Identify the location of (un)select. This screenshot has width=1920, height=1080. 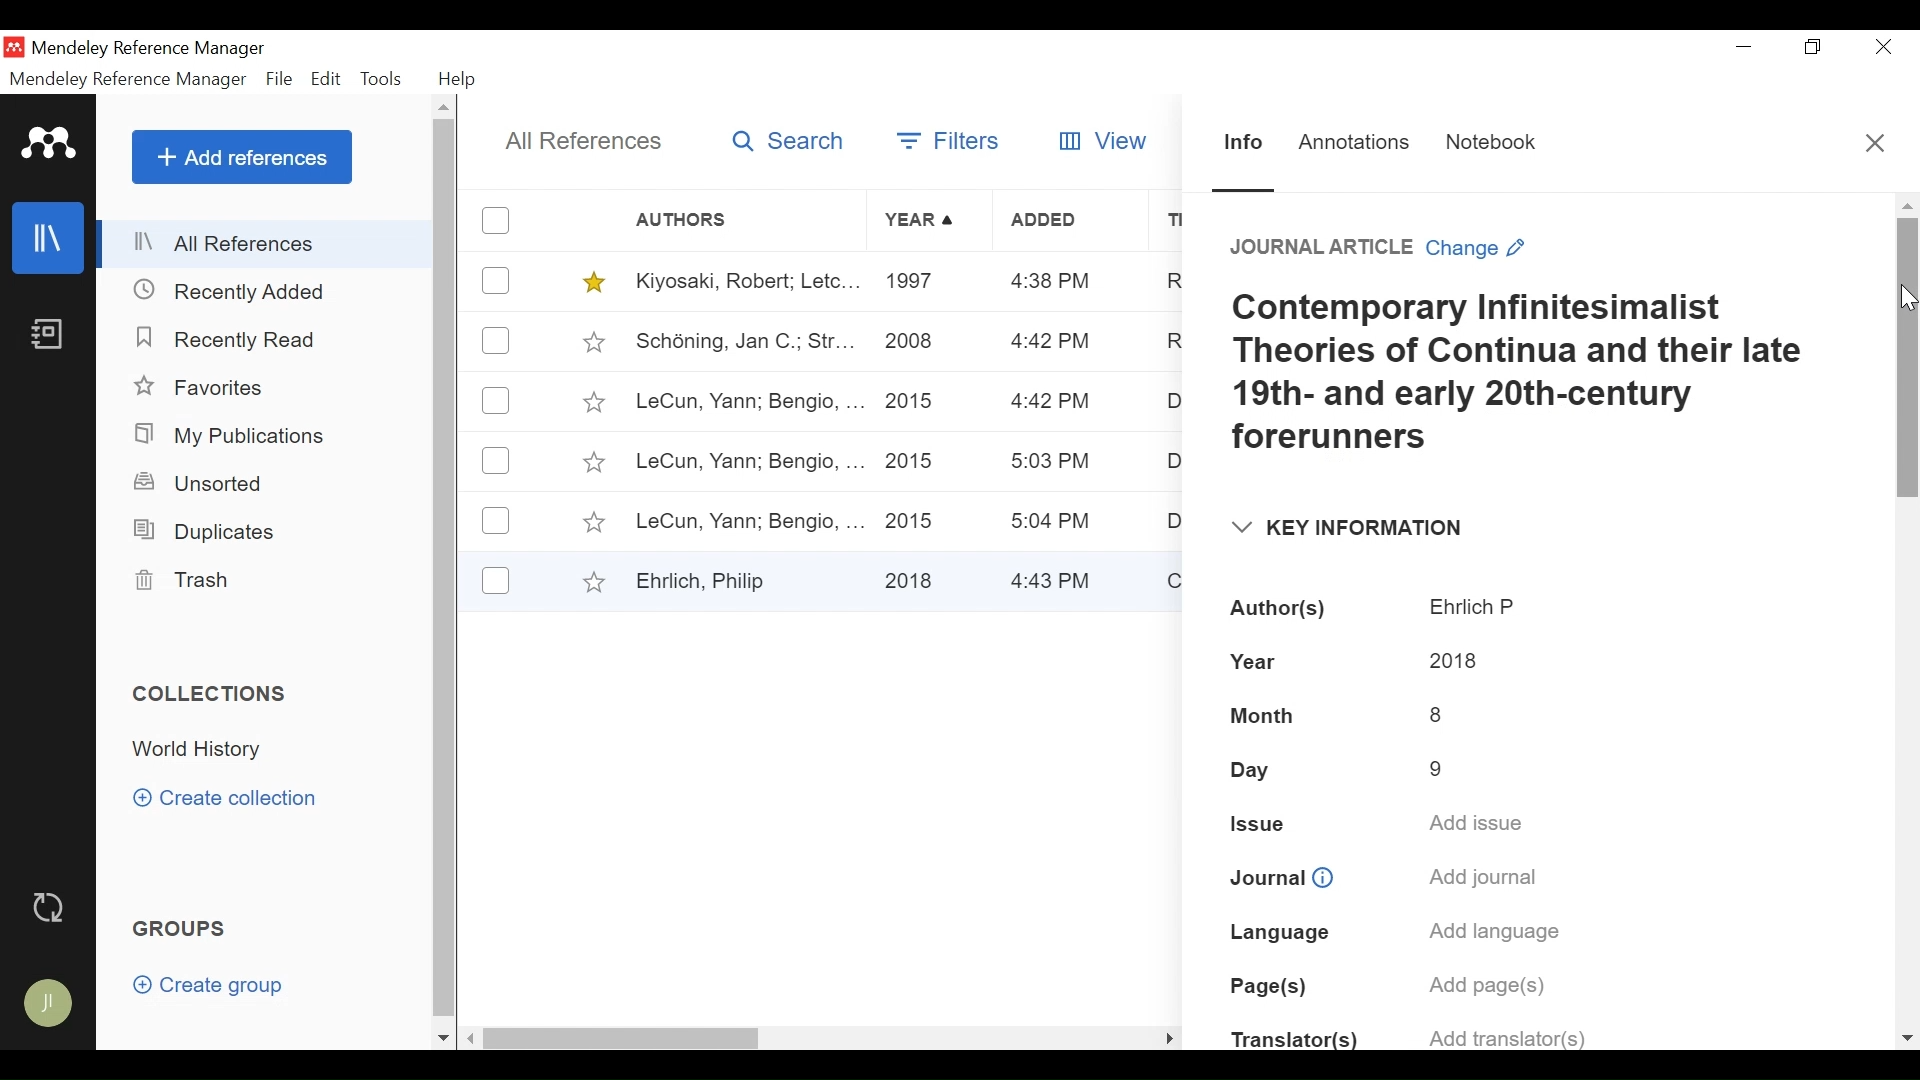
(496, 521).